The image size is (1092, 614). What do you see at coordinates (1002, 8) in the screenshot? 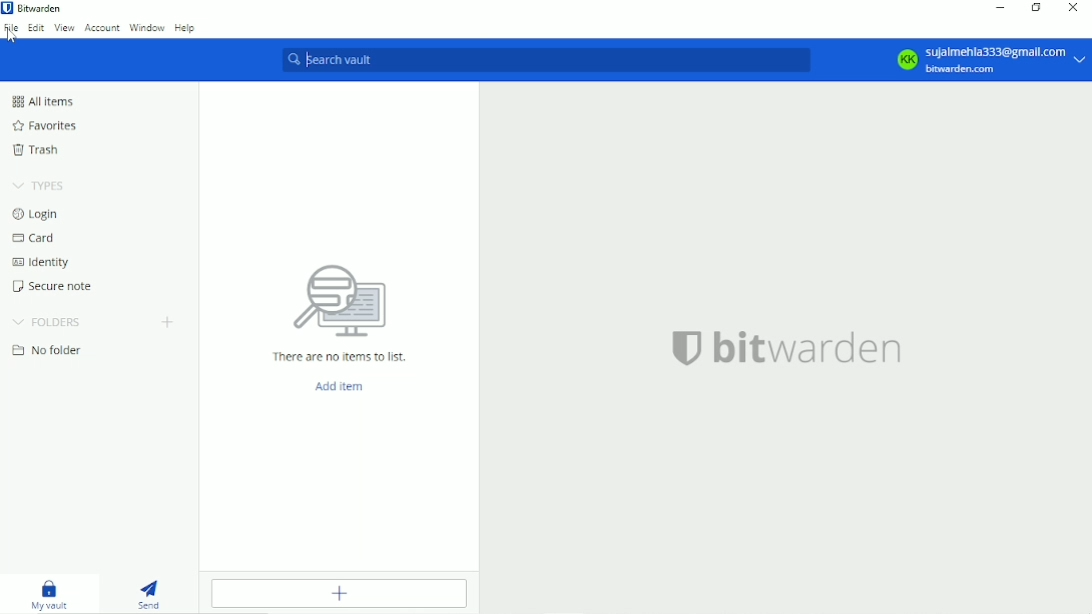
I see `Minimize` at bounding box center [1002, 8].